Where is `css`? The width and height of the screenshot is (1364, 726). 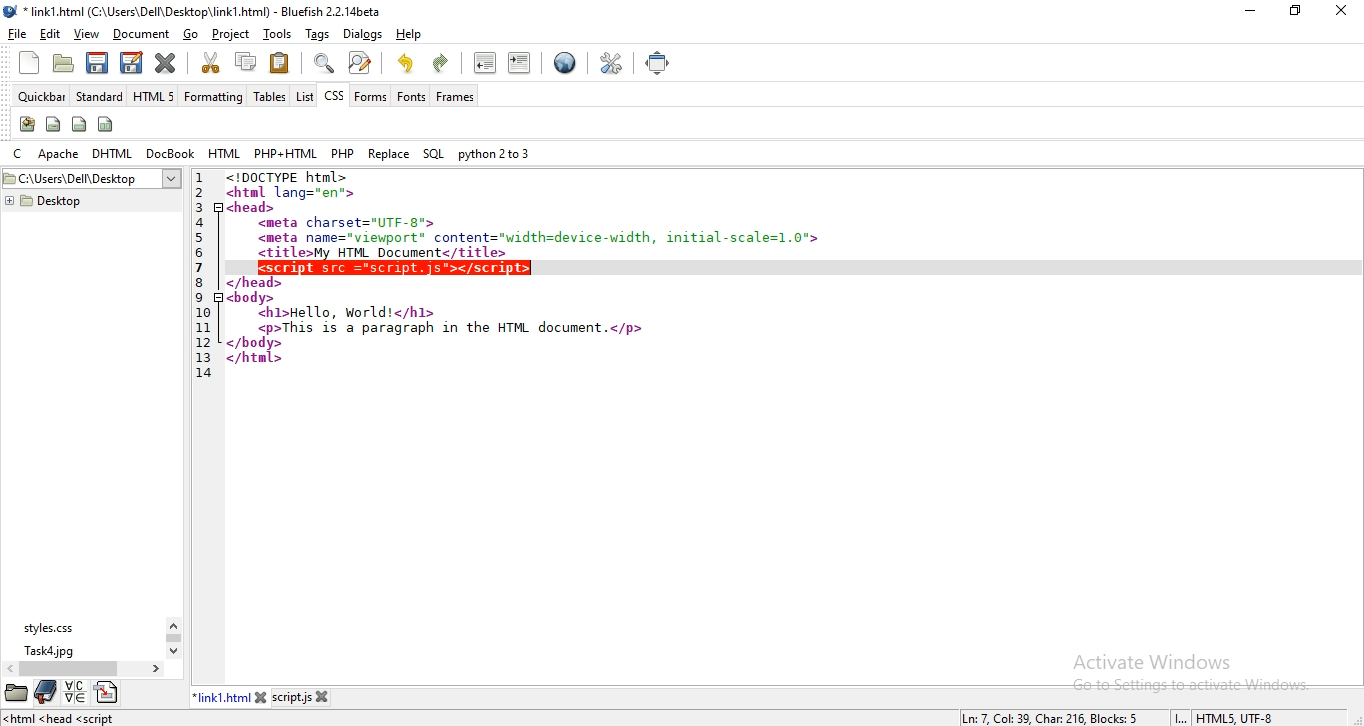
css is located at coordinates (332, 95).